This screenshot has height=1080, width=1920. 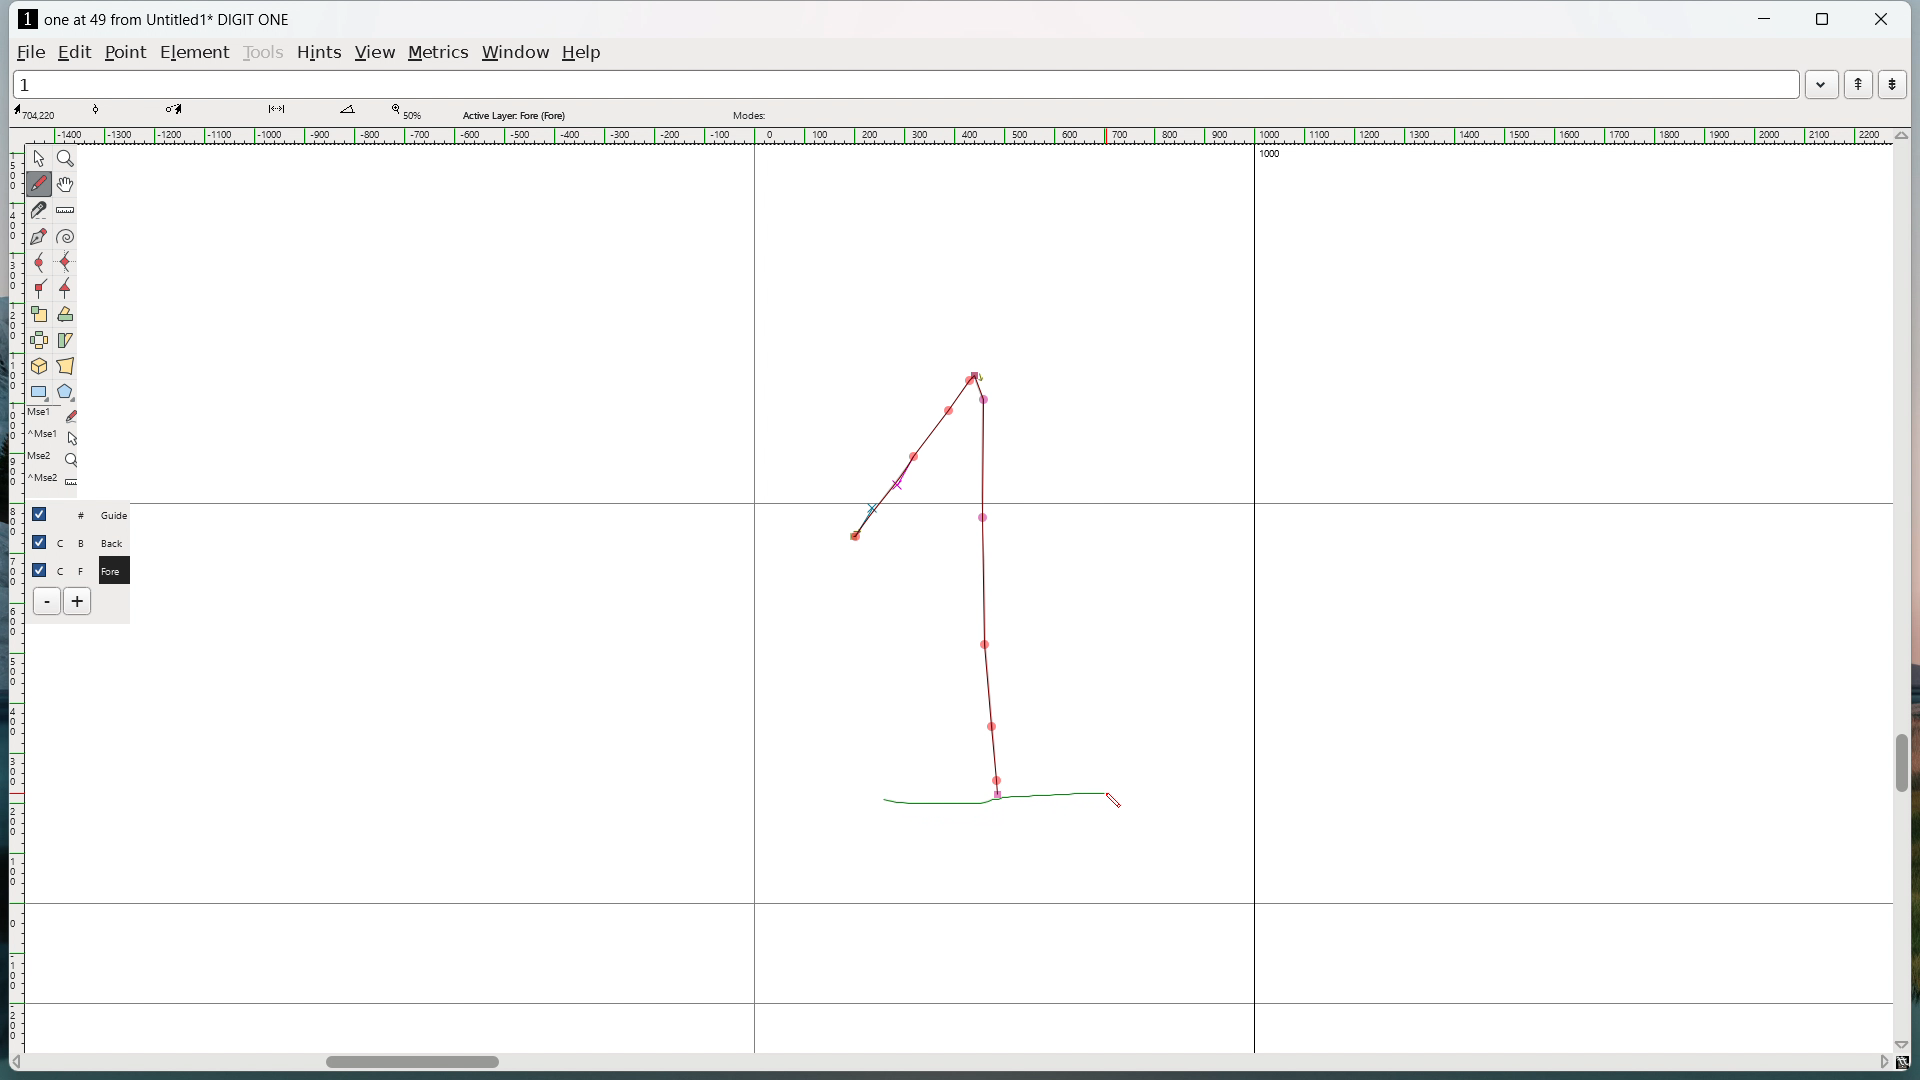 What do you see at coordinates (518, 52) in the screenshot?
I see `window` at bounding box center [518, 52].